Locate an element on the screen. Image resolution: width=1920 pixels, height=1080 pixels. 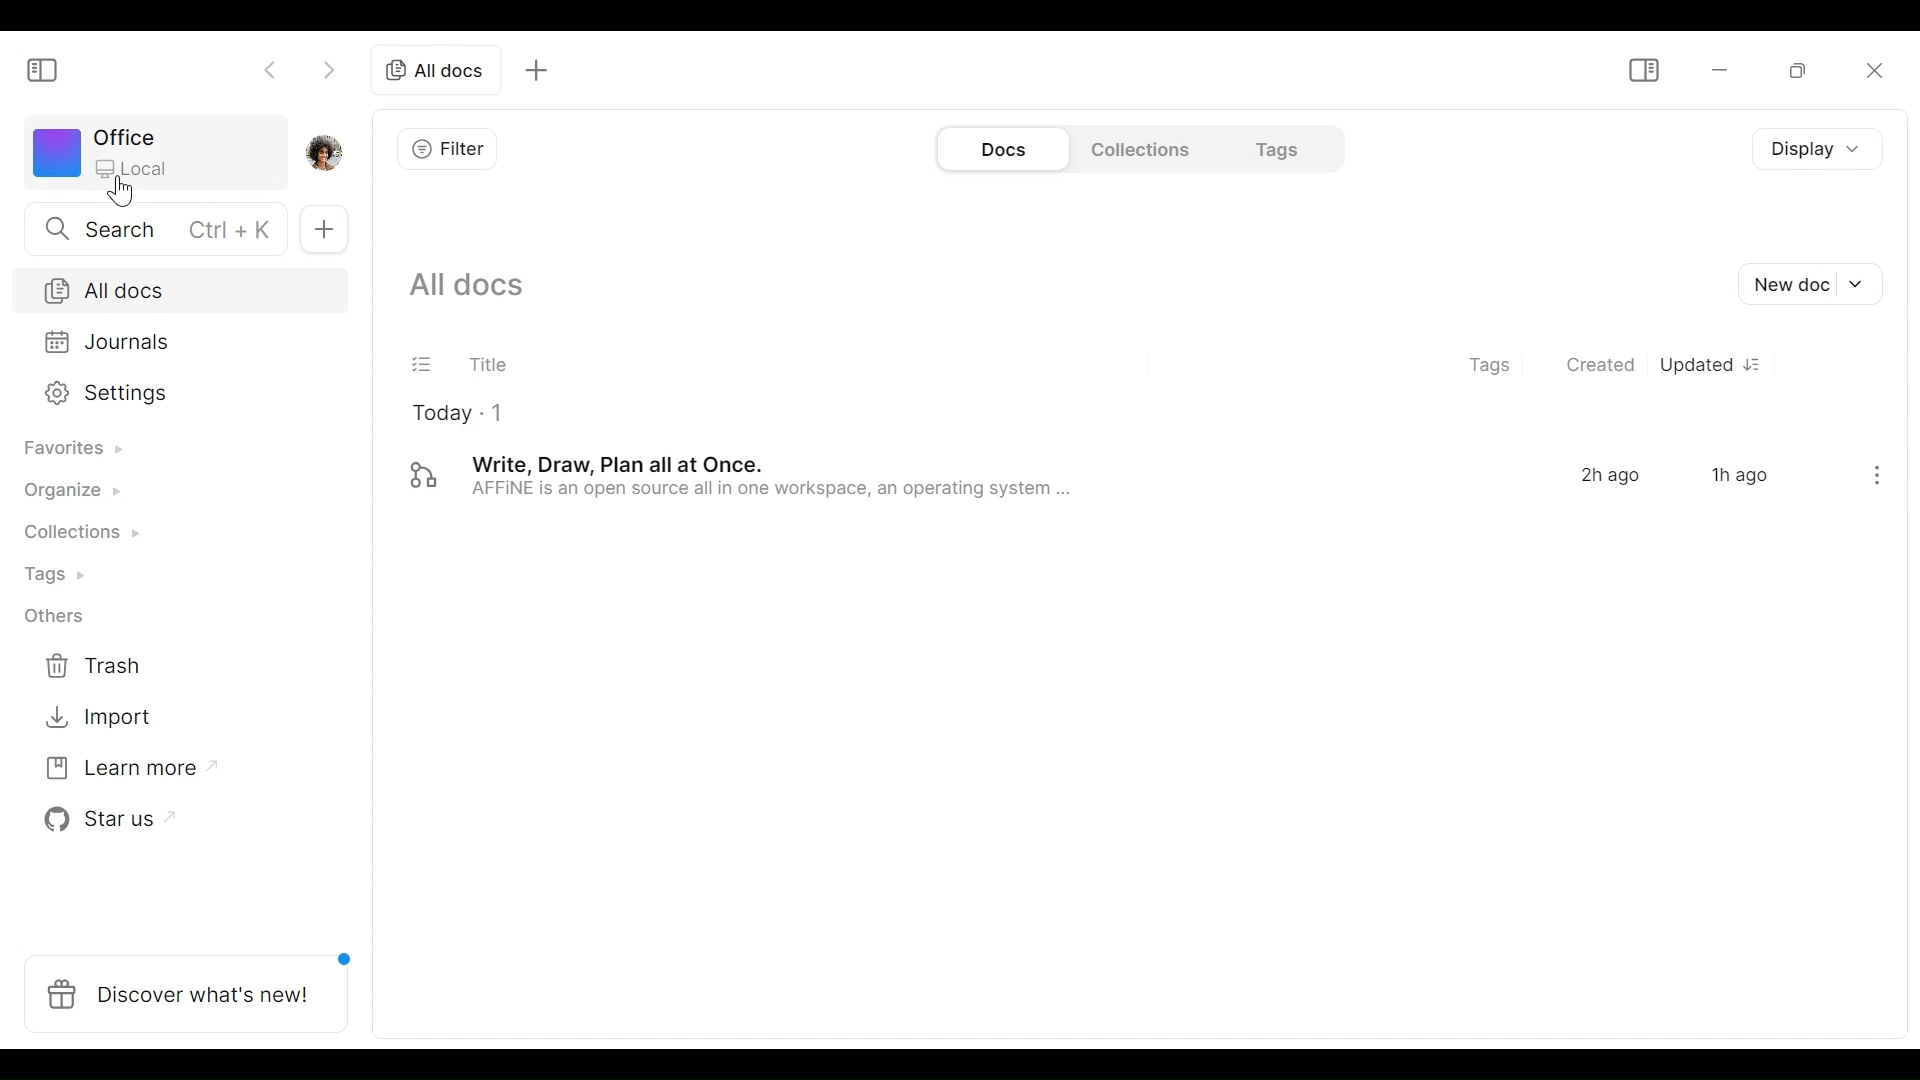
Others is located at coordinates (51, 615).